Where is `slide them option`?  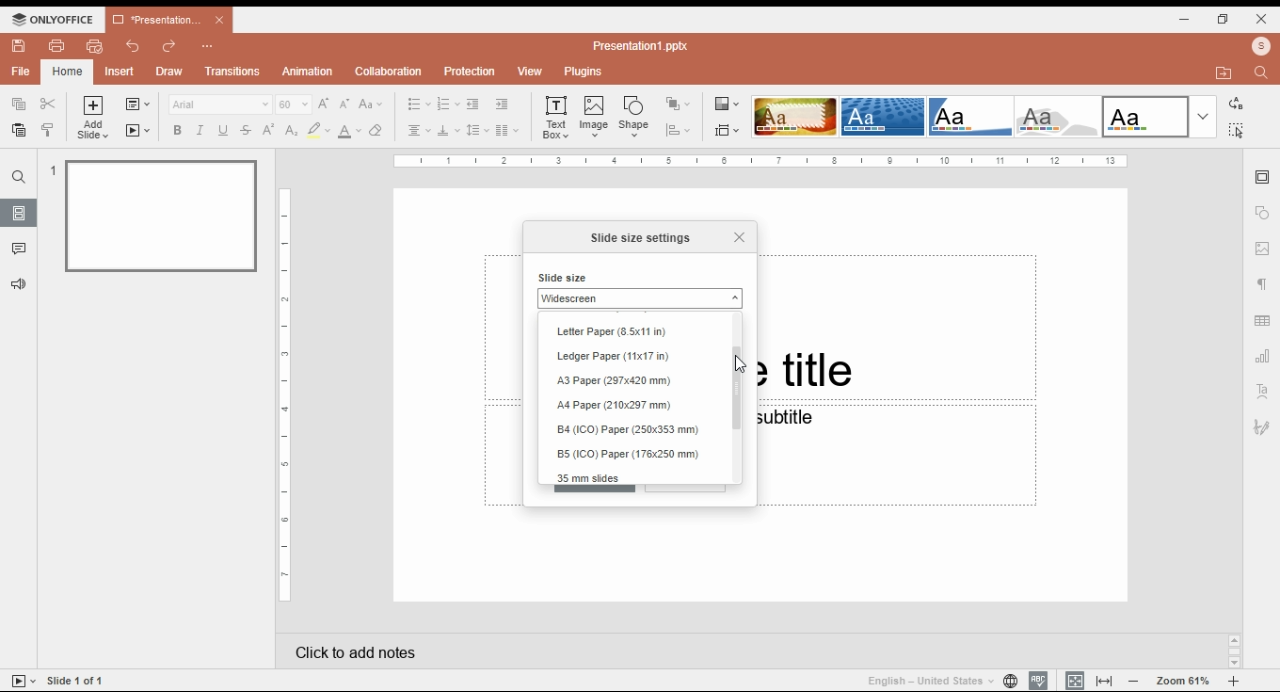 slide them option is located at coordinates (1146, 116).